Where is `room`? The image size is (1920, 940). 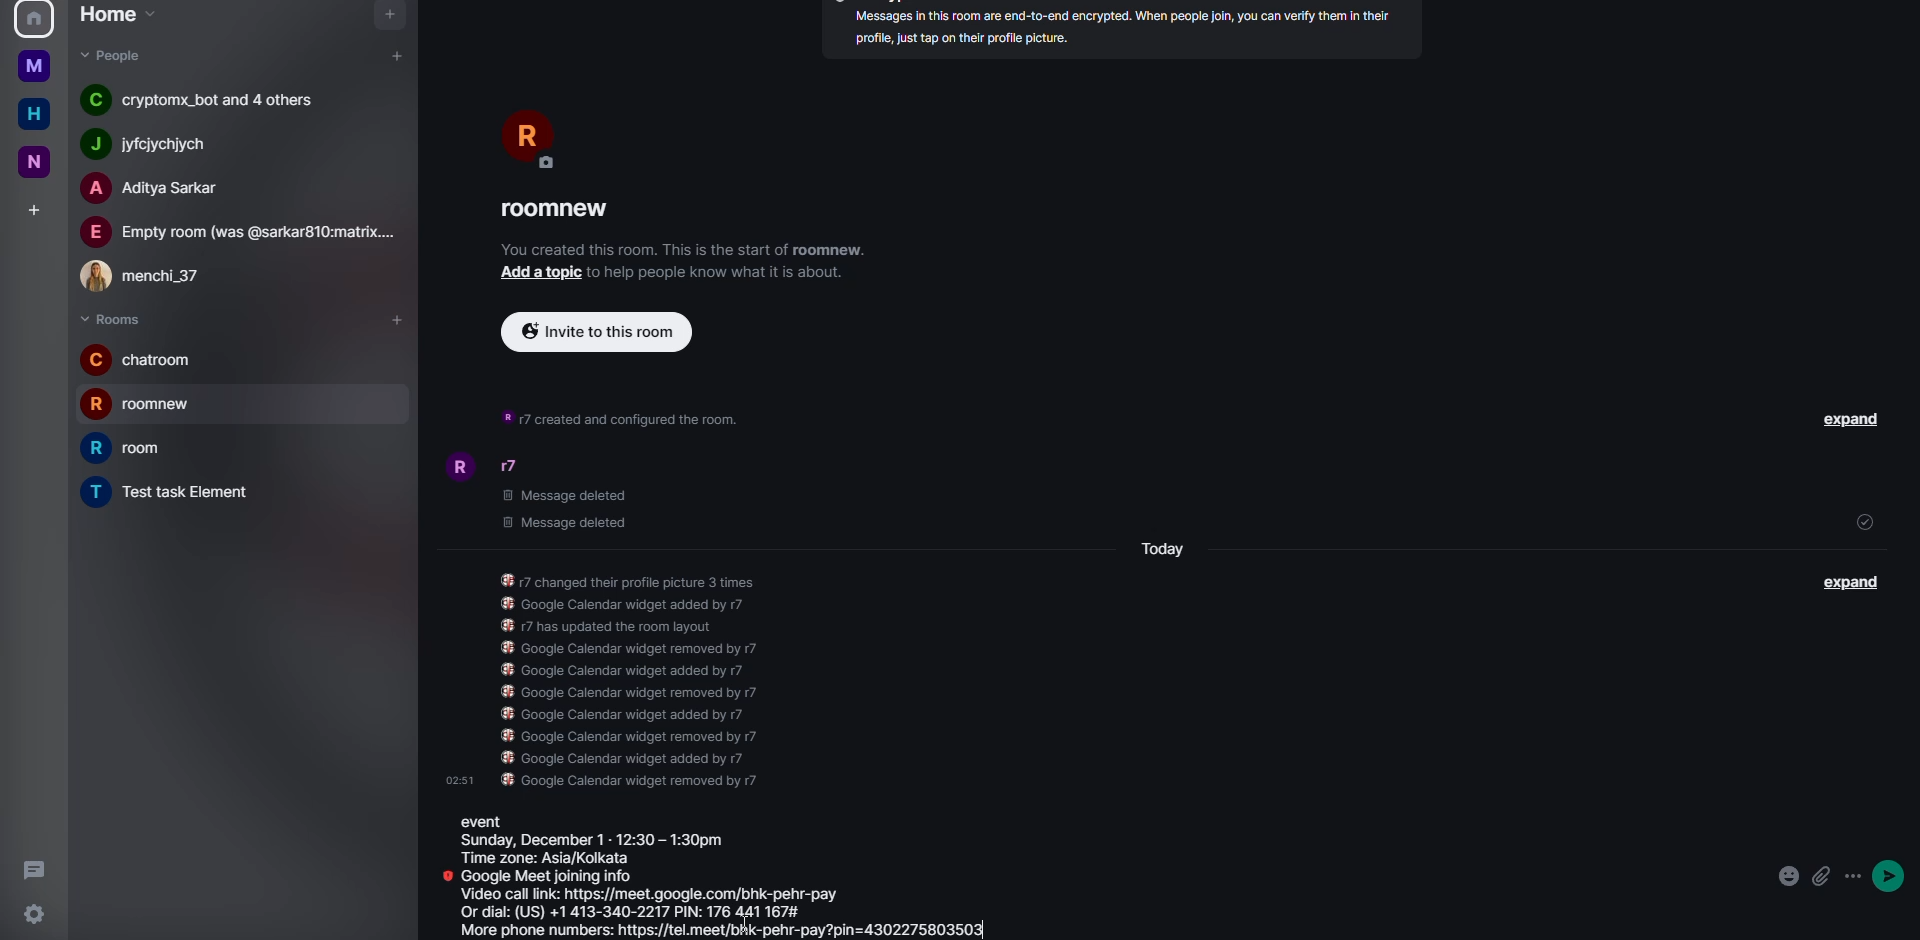 room is located at coordinates (142, 359).